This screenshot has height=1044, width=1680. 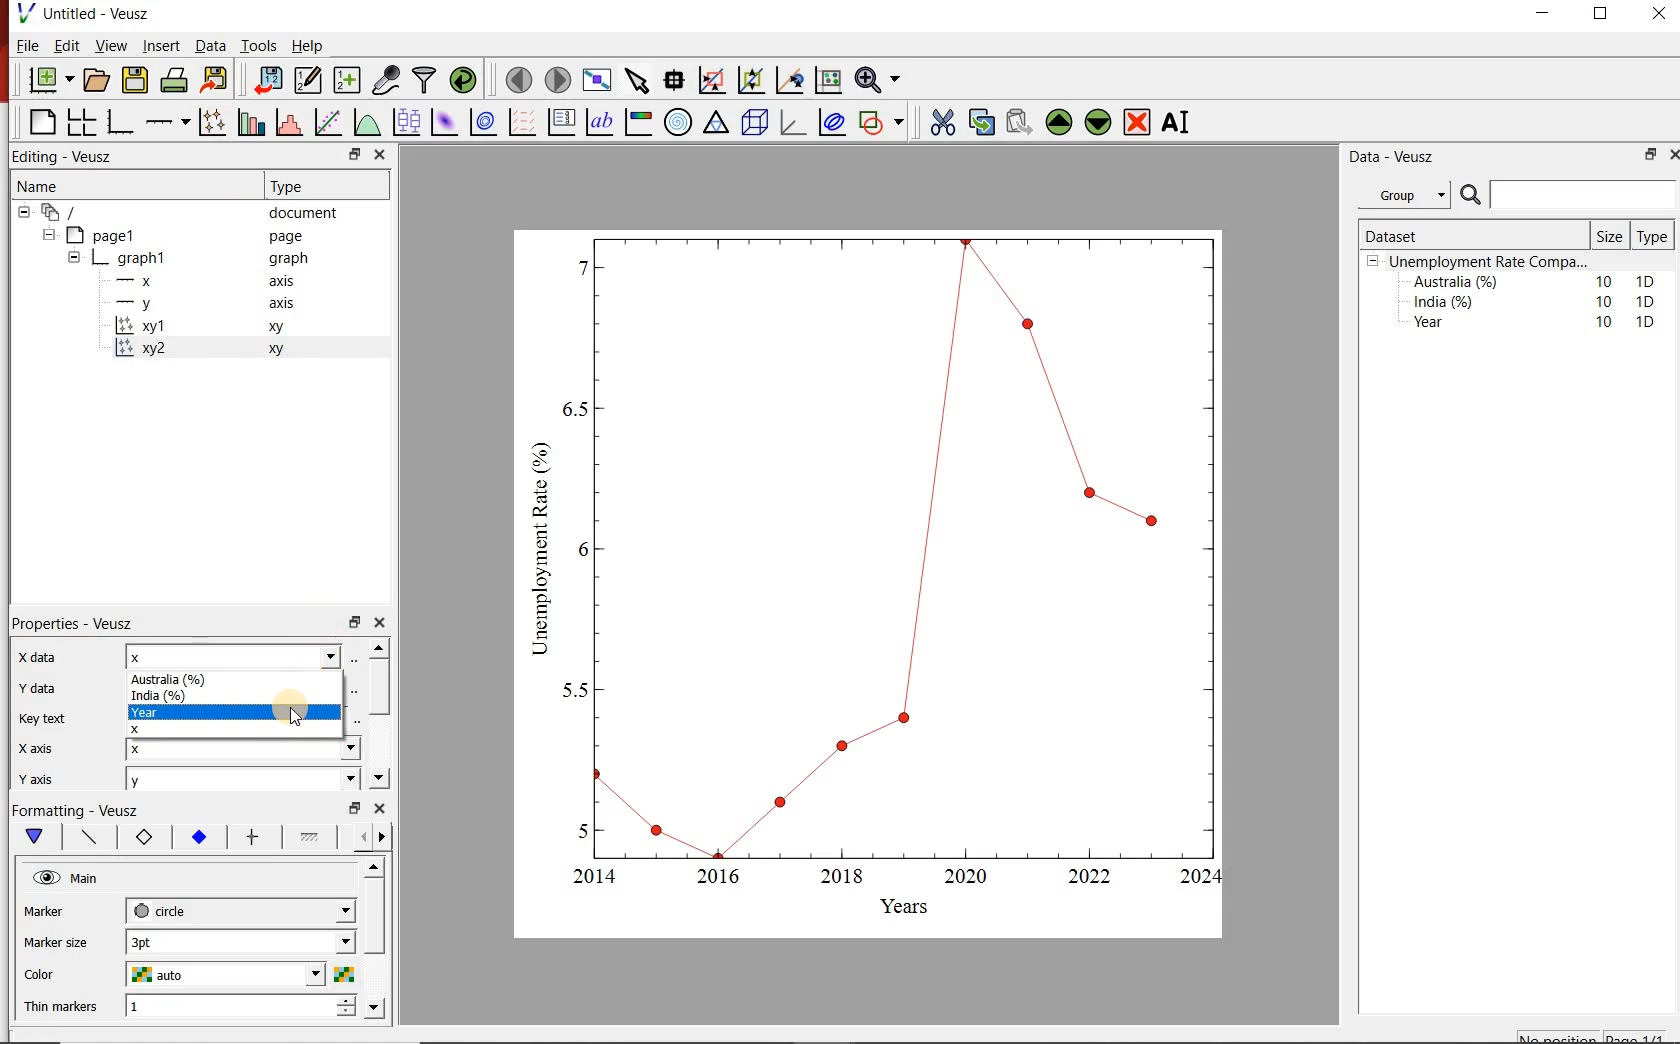 I want to click on more left, so click(x=359, y=836).